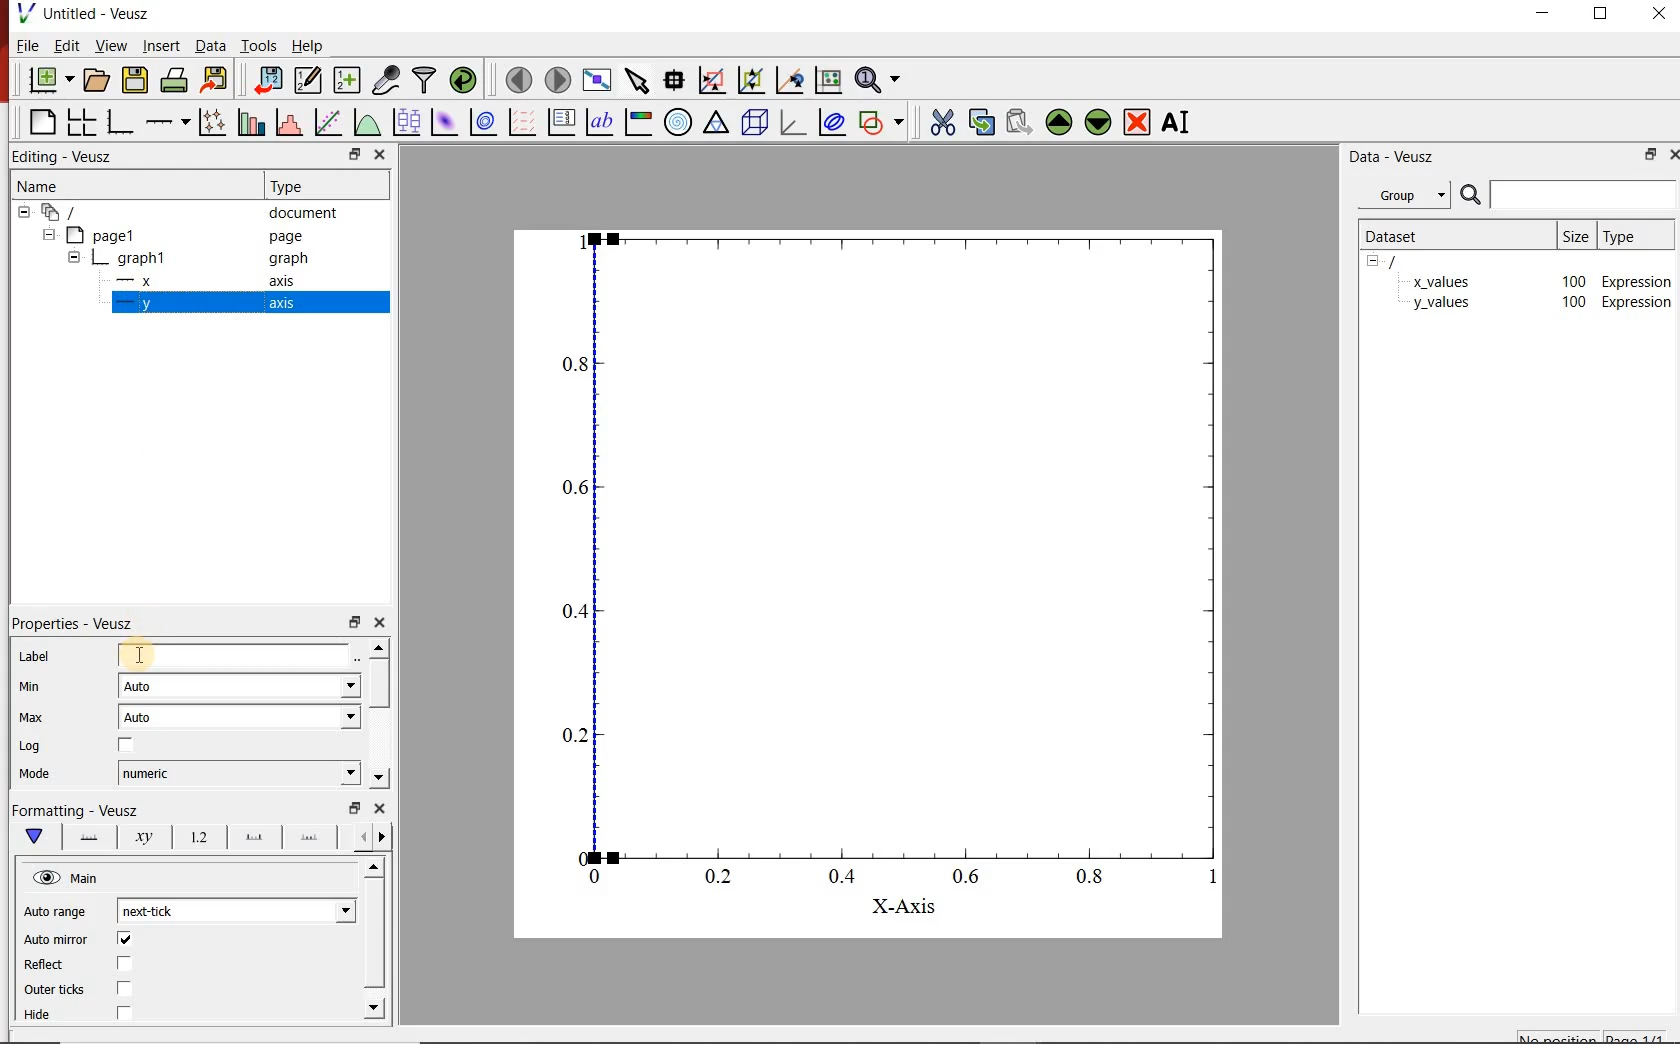 Image resolution: width=1680 pixels, height=1044 pixels. Describe the element at coordinates (42, 122) in the screenshot. I see `blank page` at that location.